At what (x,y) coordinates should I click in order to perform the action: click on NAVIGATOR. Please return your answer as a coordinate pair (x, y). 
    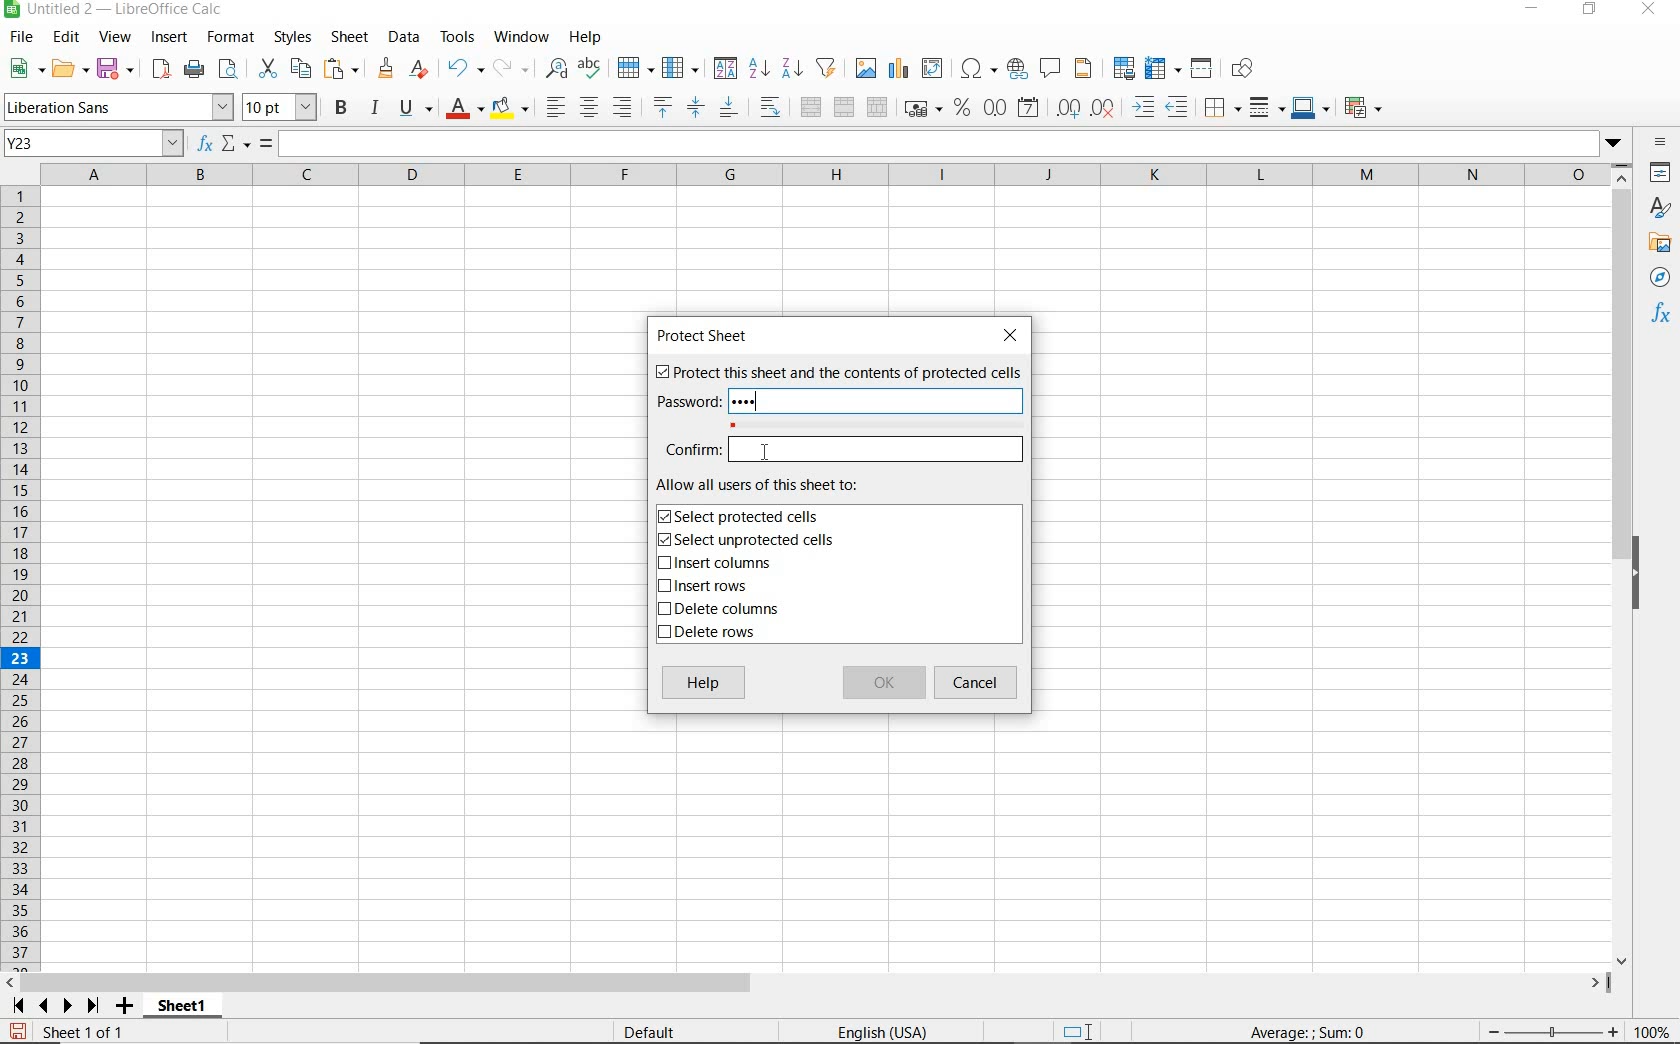
    Looking at the image, I should click on (1659, 279).